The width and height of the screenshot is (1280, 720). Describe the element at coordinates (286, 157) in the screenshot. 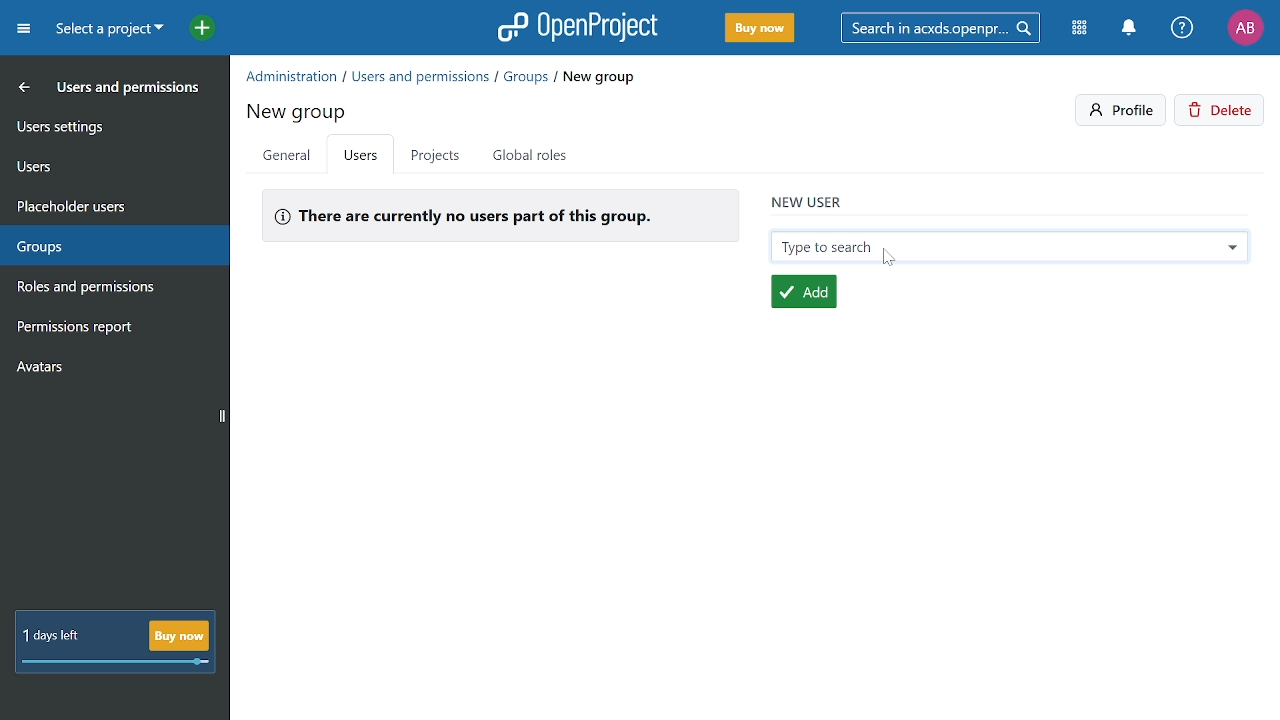

I see `General` at that location.